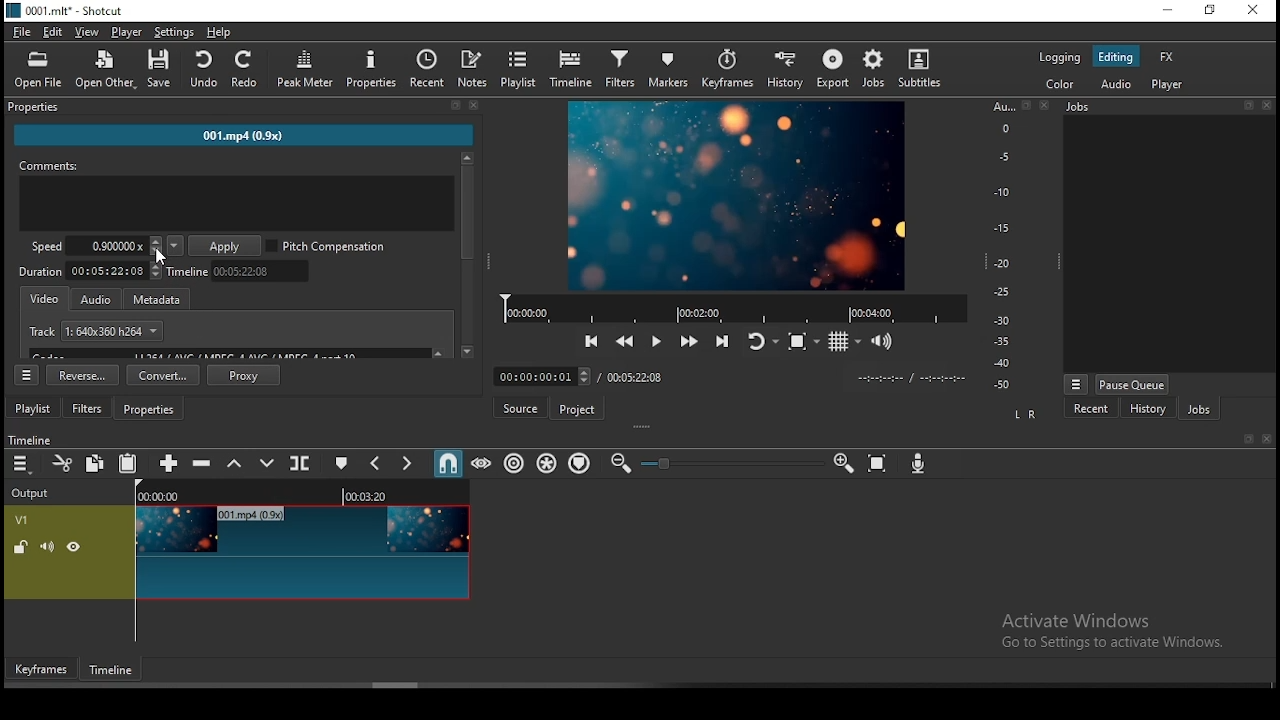  I want to click on jobs, so click(1197, 408).